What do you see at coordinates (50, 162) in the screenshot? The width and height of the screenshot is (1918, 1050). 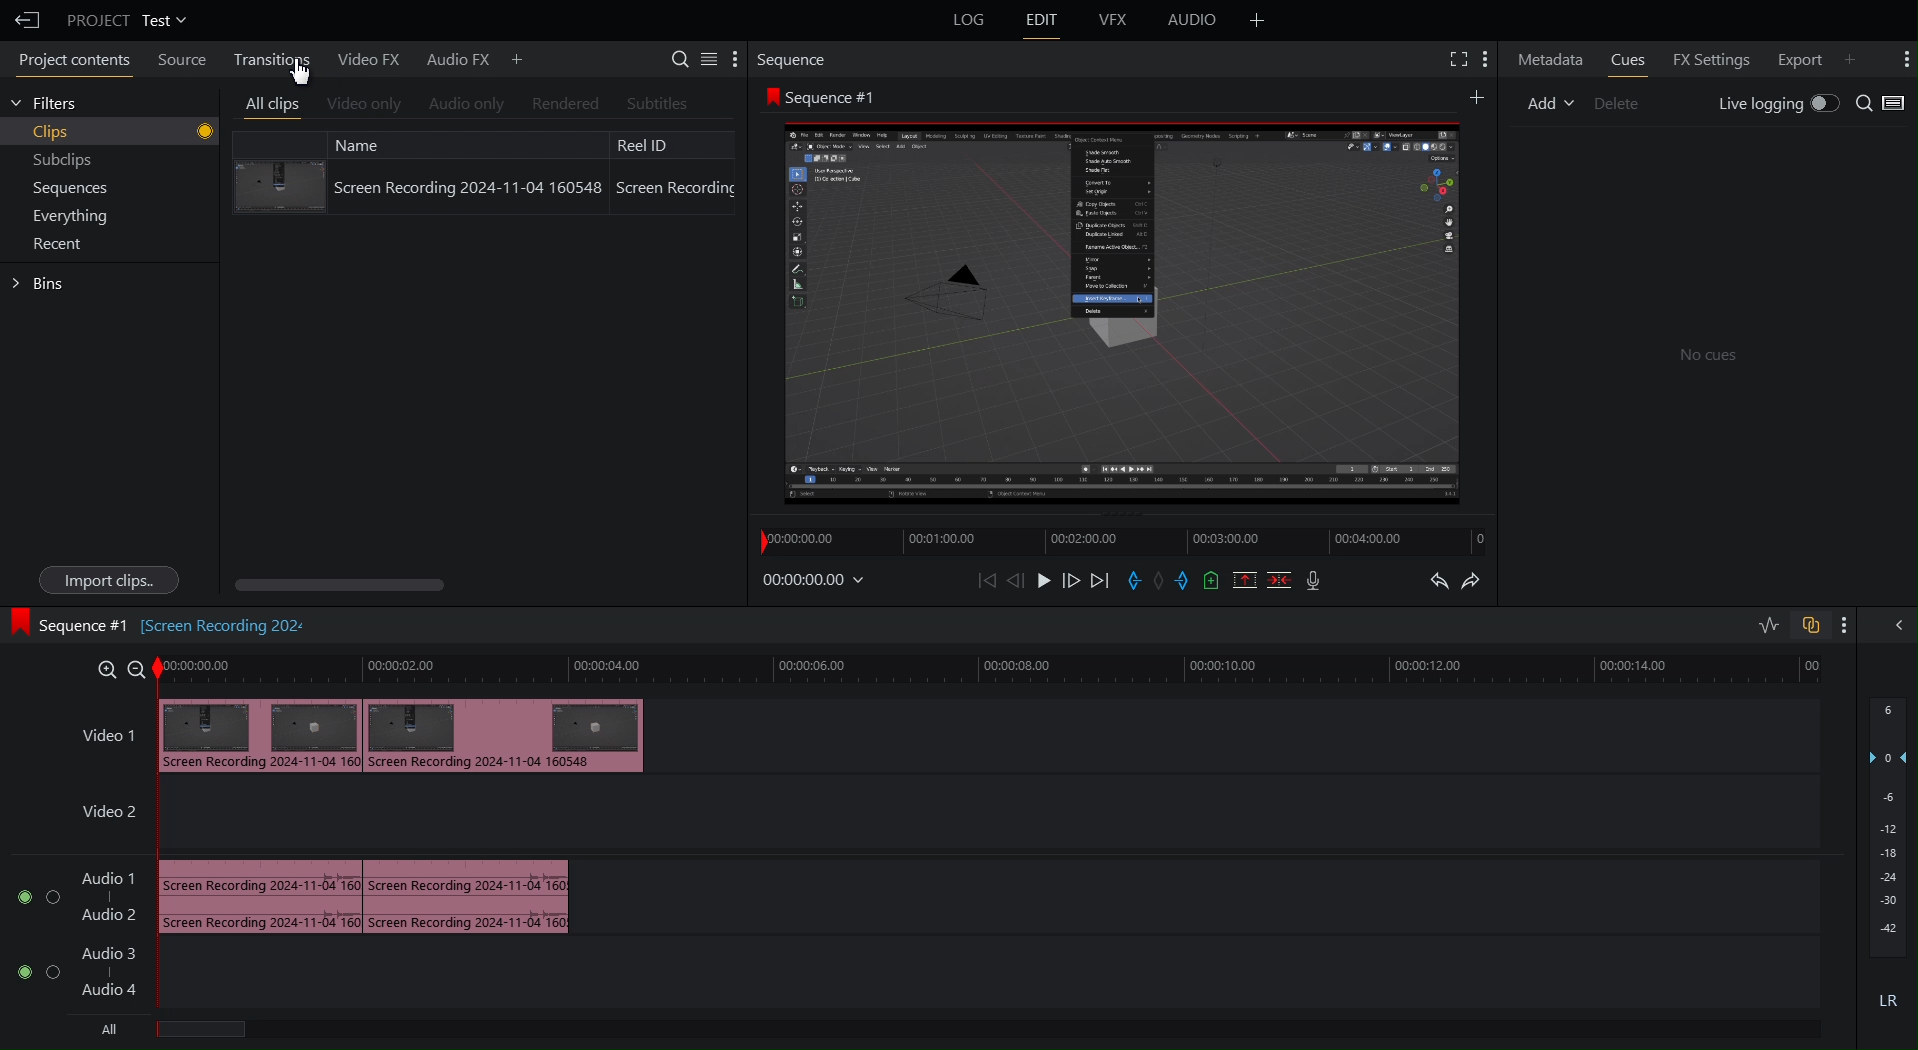 I see `Subclips` at bounding box center [50, 162].